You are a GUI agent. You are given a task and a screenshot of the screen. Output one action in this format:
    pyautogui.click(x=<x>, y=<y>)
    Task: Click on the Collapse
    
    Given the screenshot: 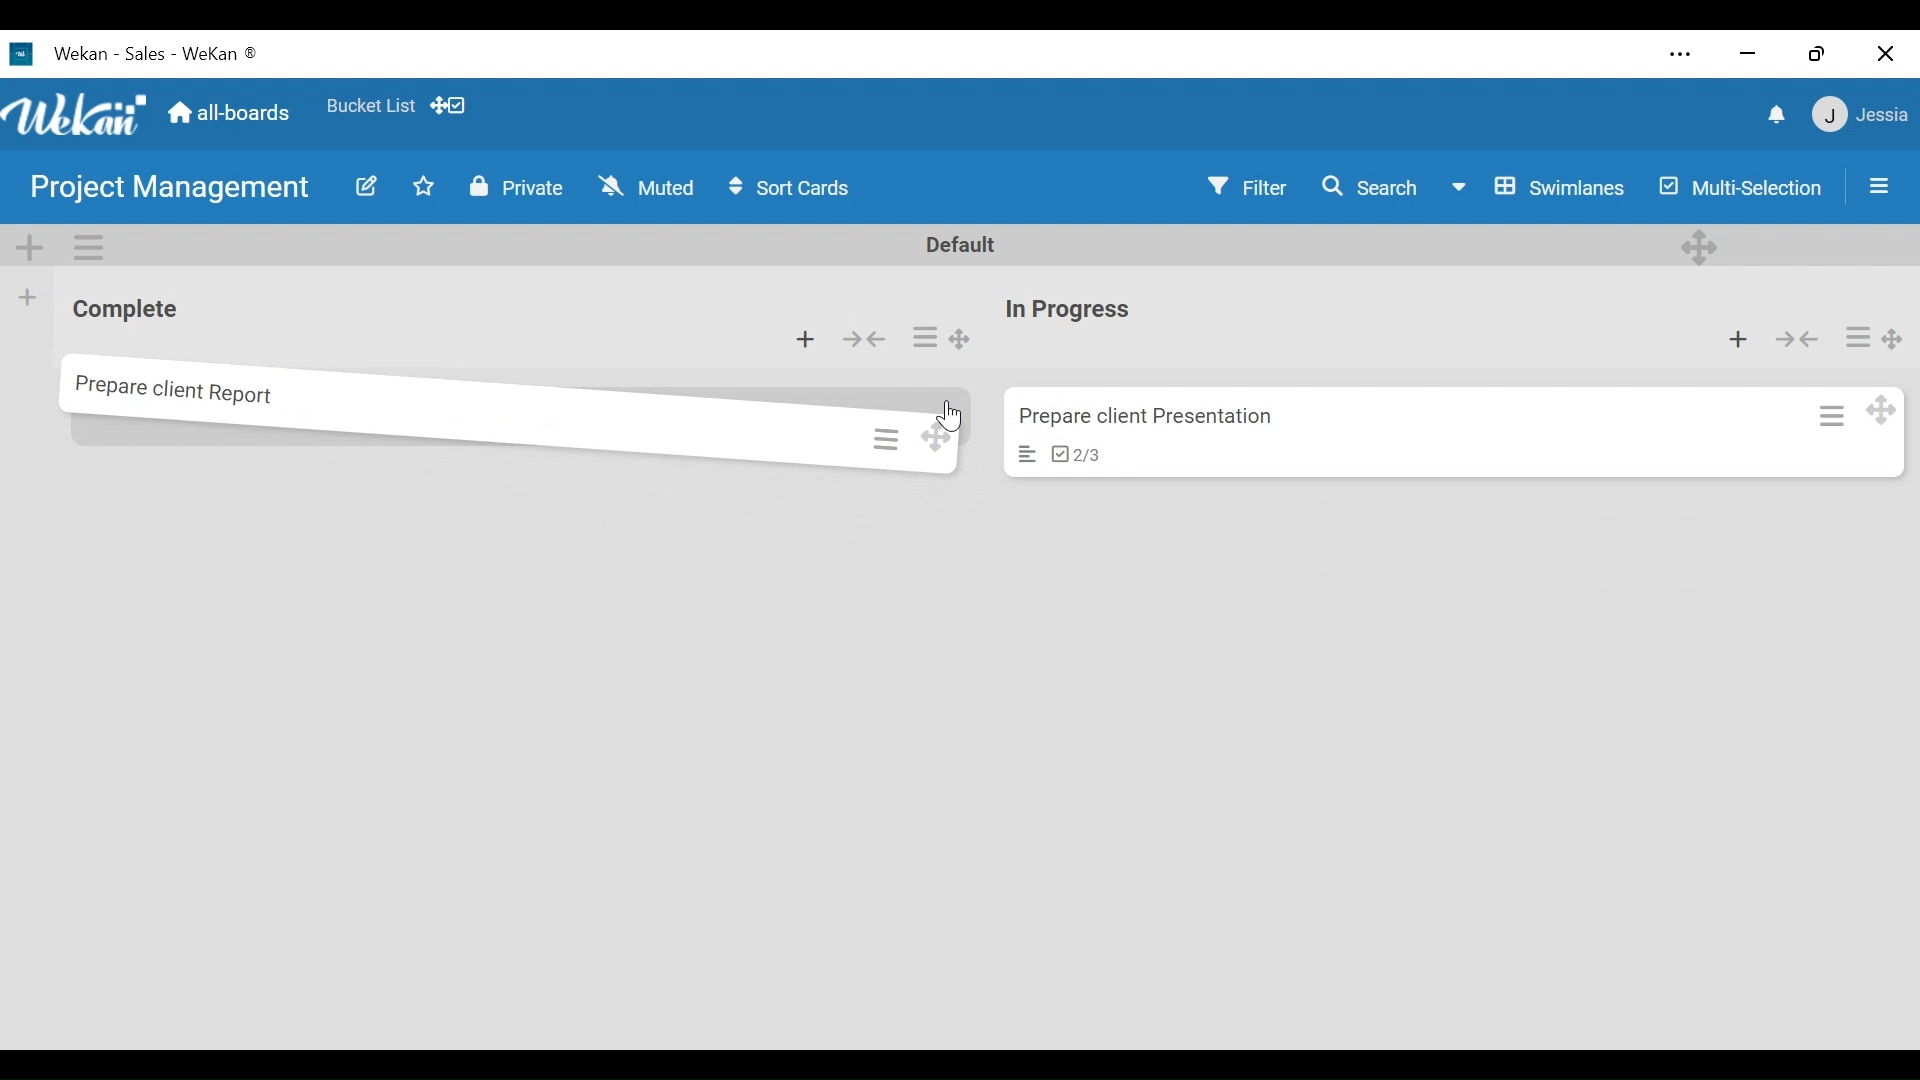 What is the action you would take?
    pyautogui.click(x=1799, y=340)
    